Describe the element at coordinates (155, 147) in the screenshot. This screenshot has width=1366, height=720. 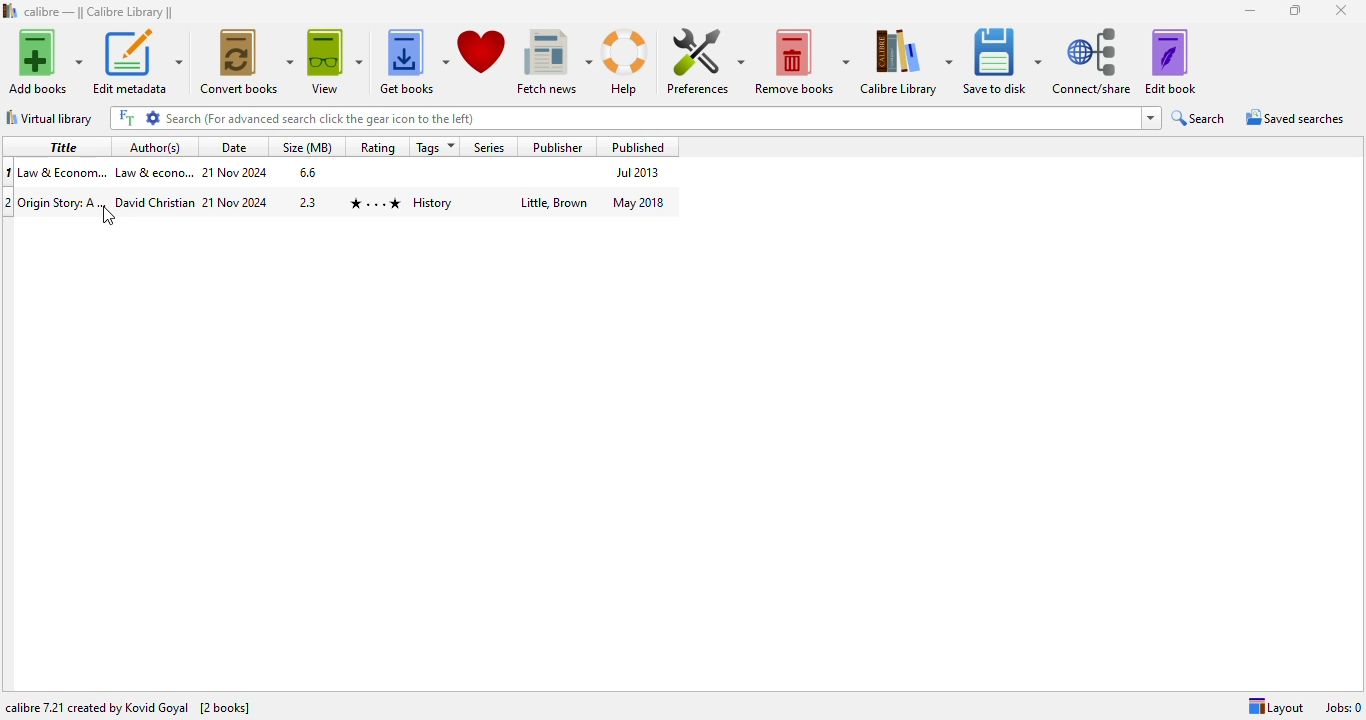
I see `author(s)` at that location.